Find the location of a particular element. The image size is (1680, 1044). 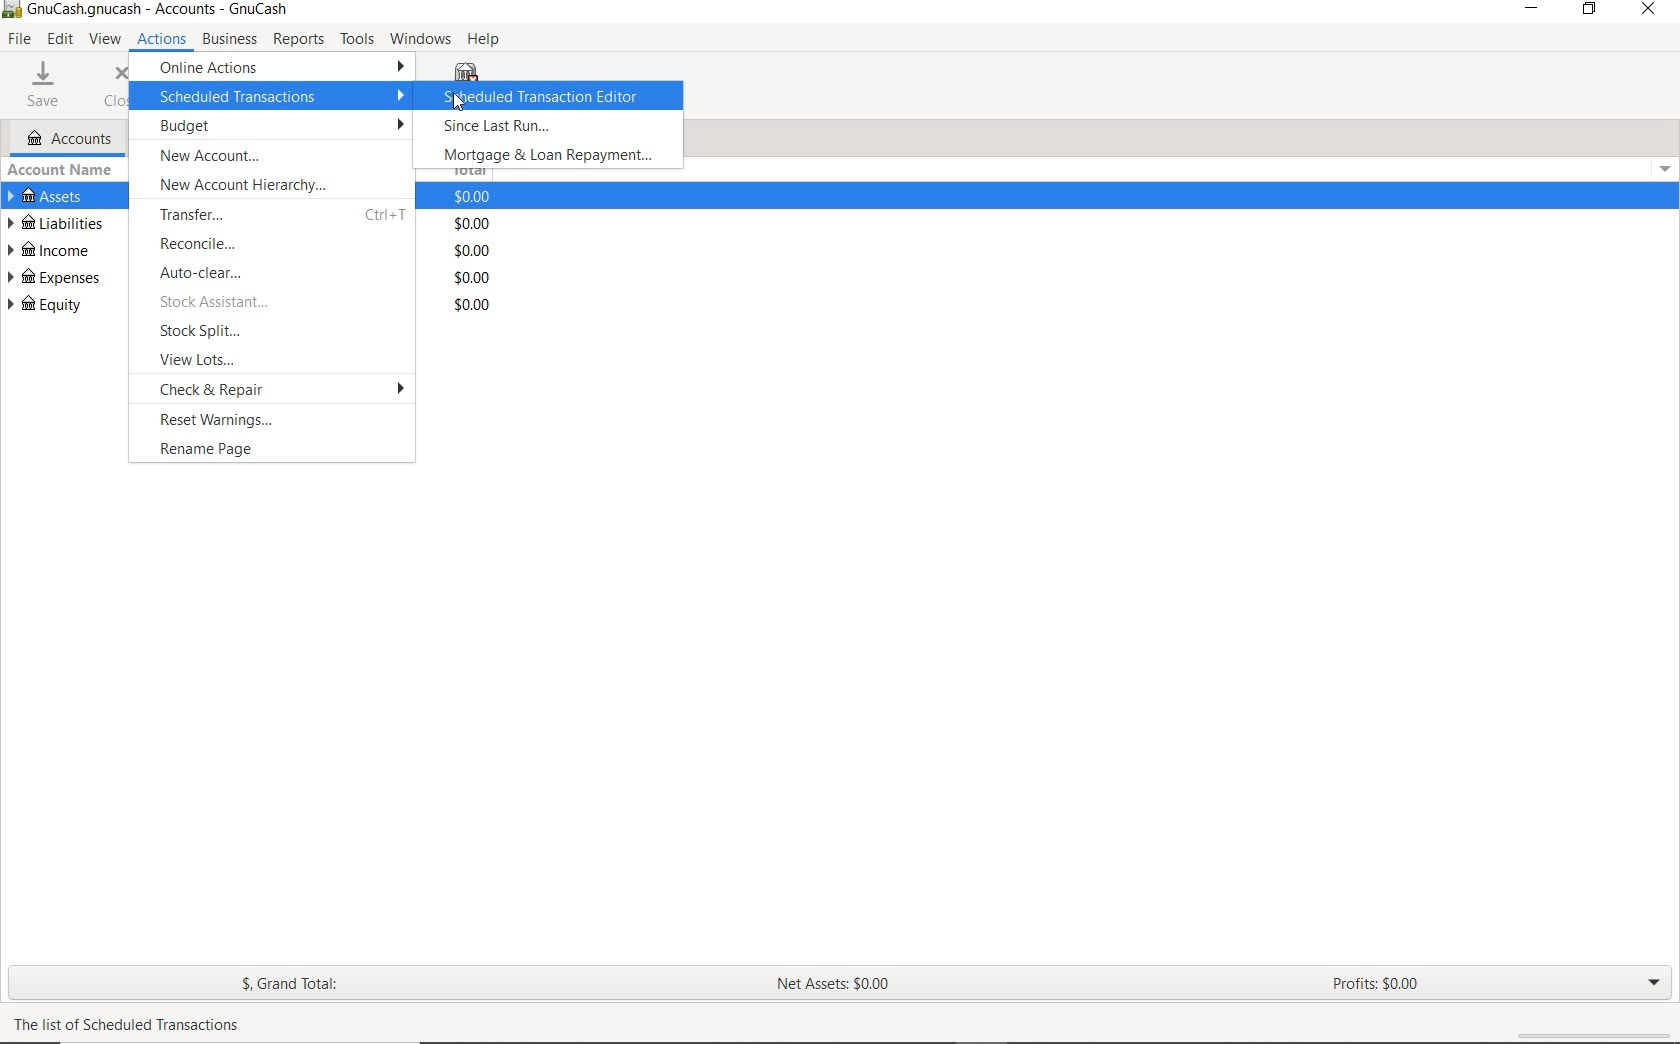

ACTIONS is located at coordinates (162, 42).